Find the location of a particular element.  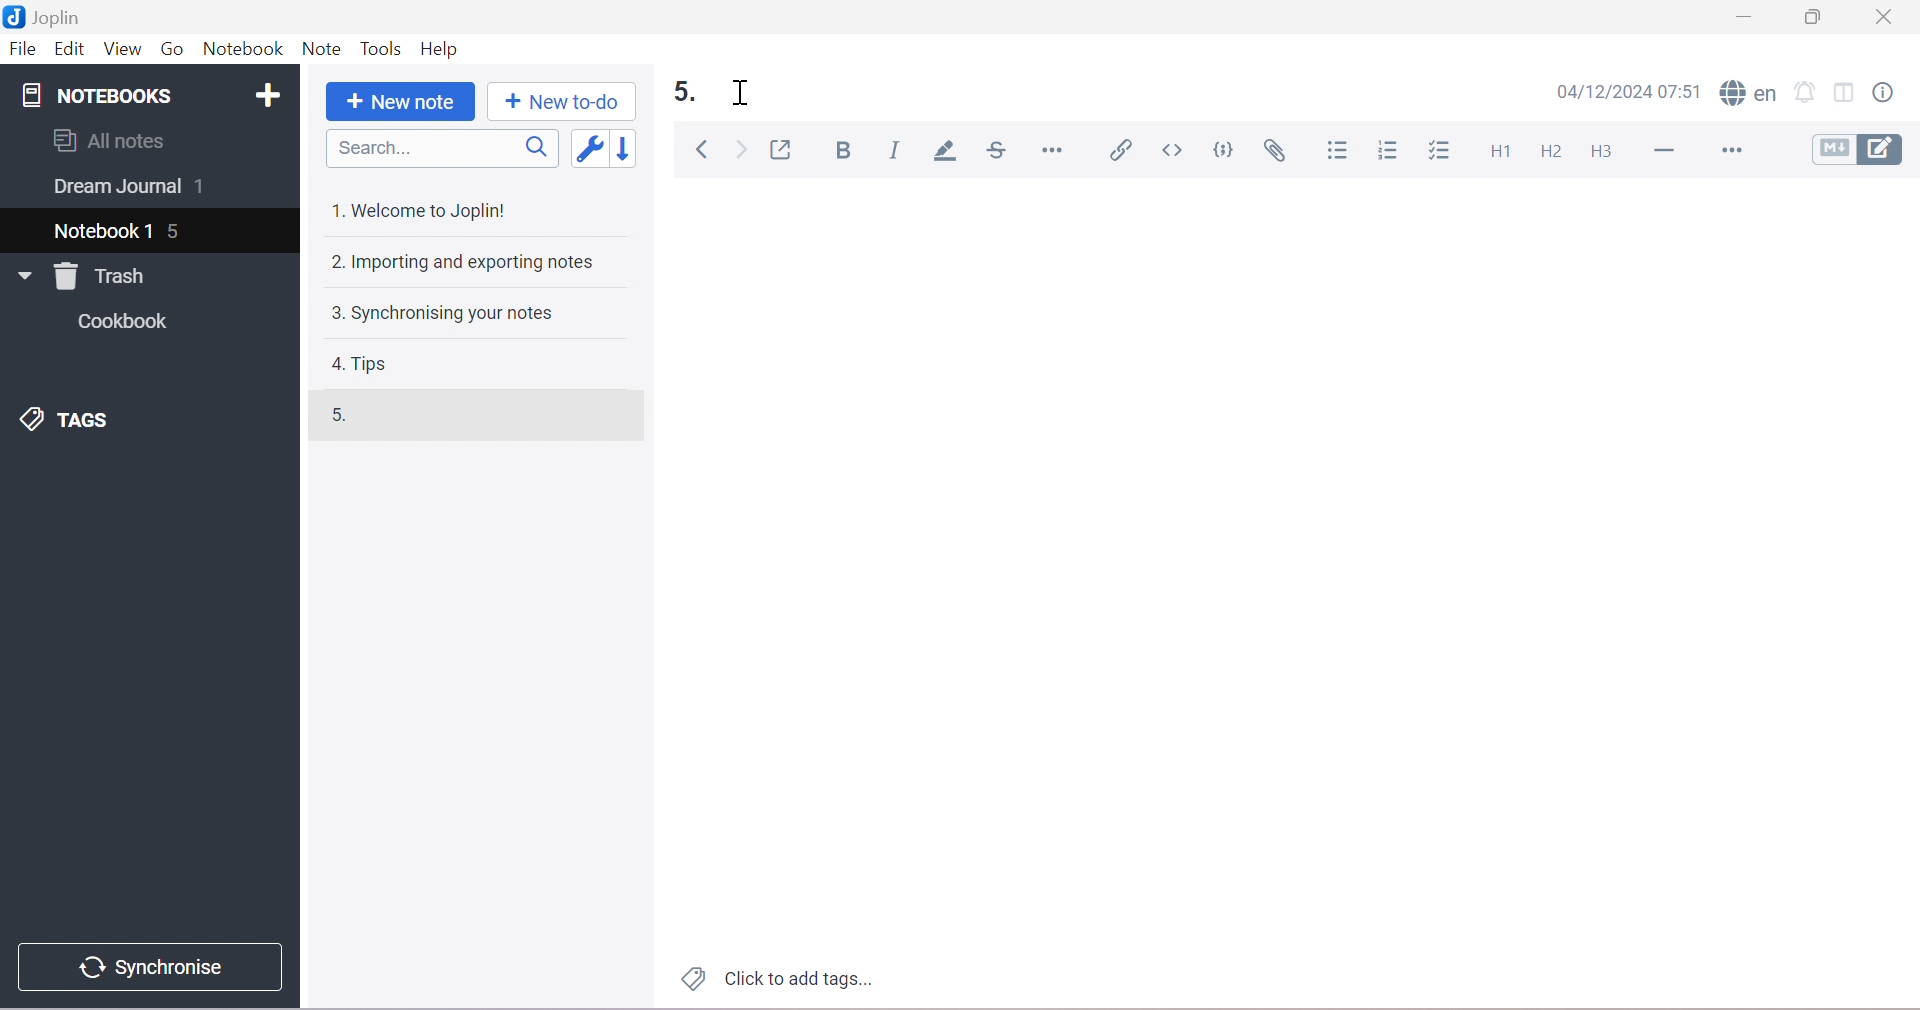

Bulleted list is located at coordinates (1340, 151).